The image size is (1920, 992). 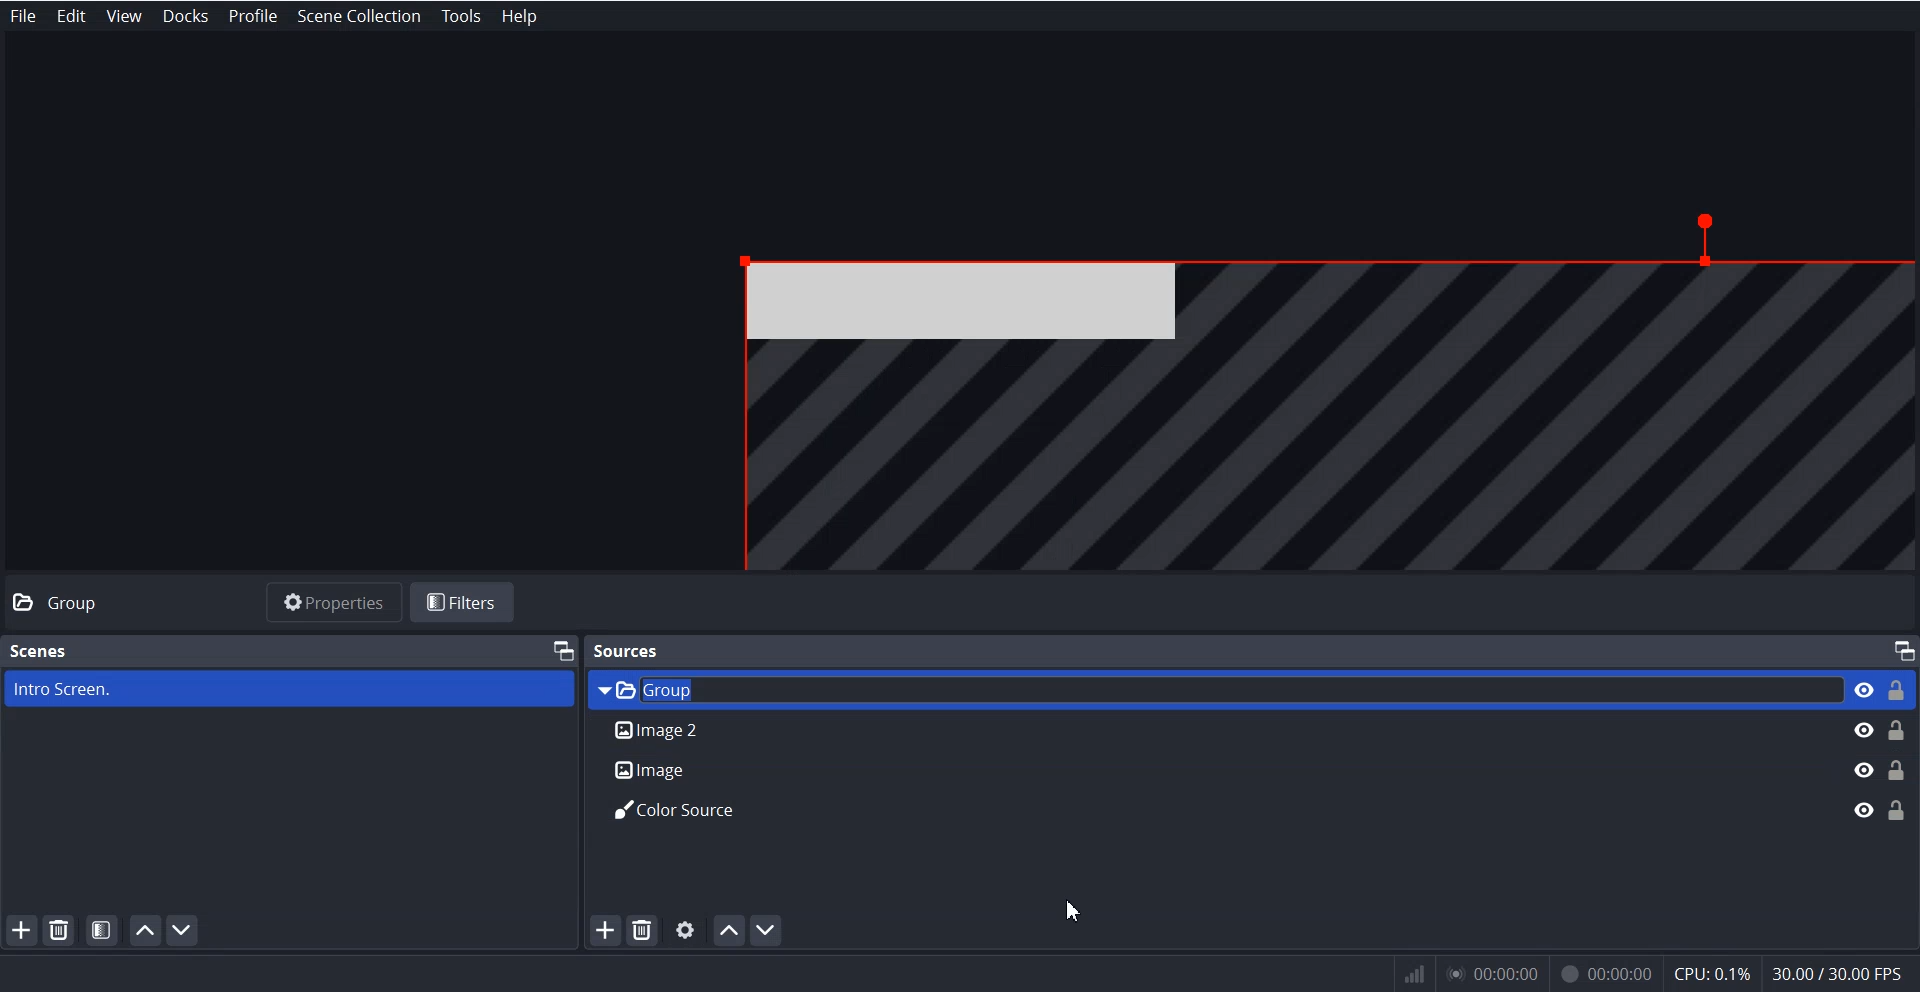 I want to click on Move Scene down, so click(x=186, y=930).